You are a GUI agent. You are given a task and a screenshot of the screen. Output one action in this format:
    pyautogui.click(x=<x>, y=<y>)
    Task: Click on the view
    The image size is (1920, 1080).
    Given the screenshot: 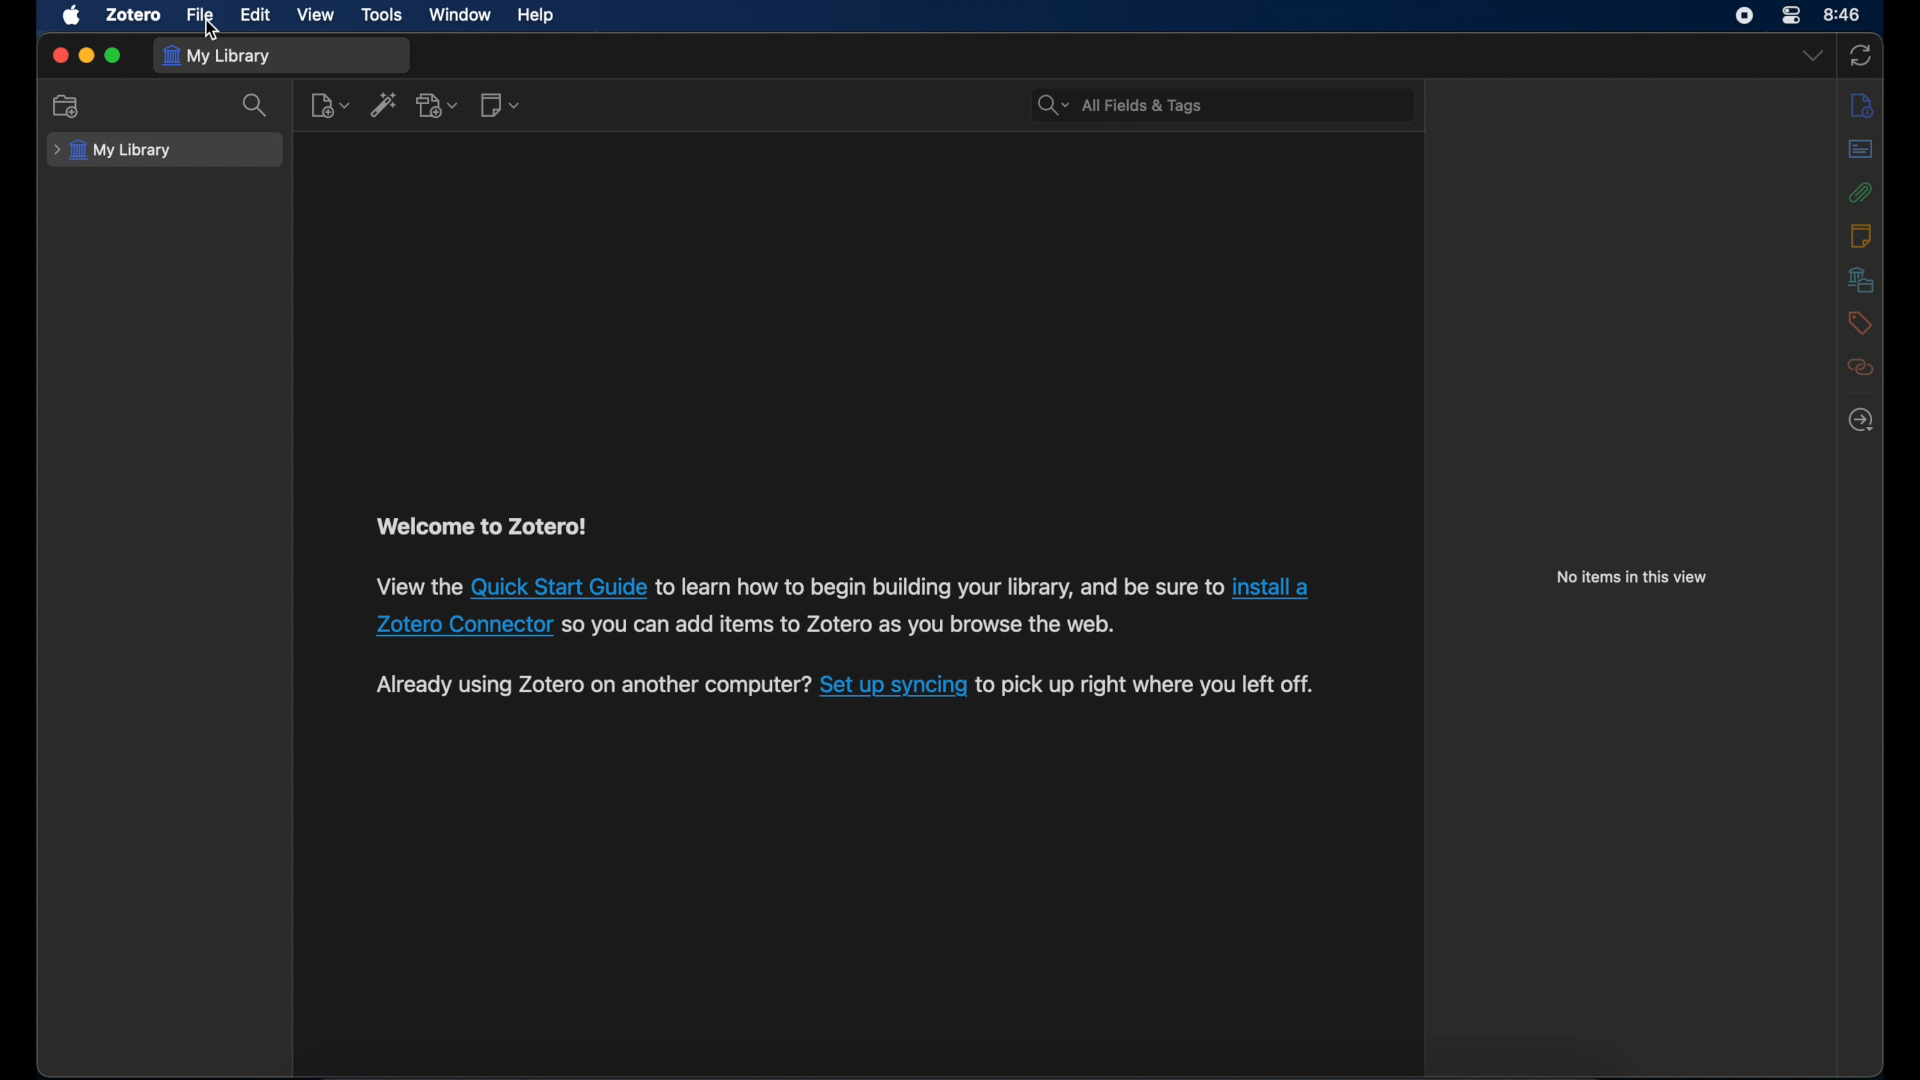 What is the action you would take?
    pyautogui.click(x=316, y=14)
    